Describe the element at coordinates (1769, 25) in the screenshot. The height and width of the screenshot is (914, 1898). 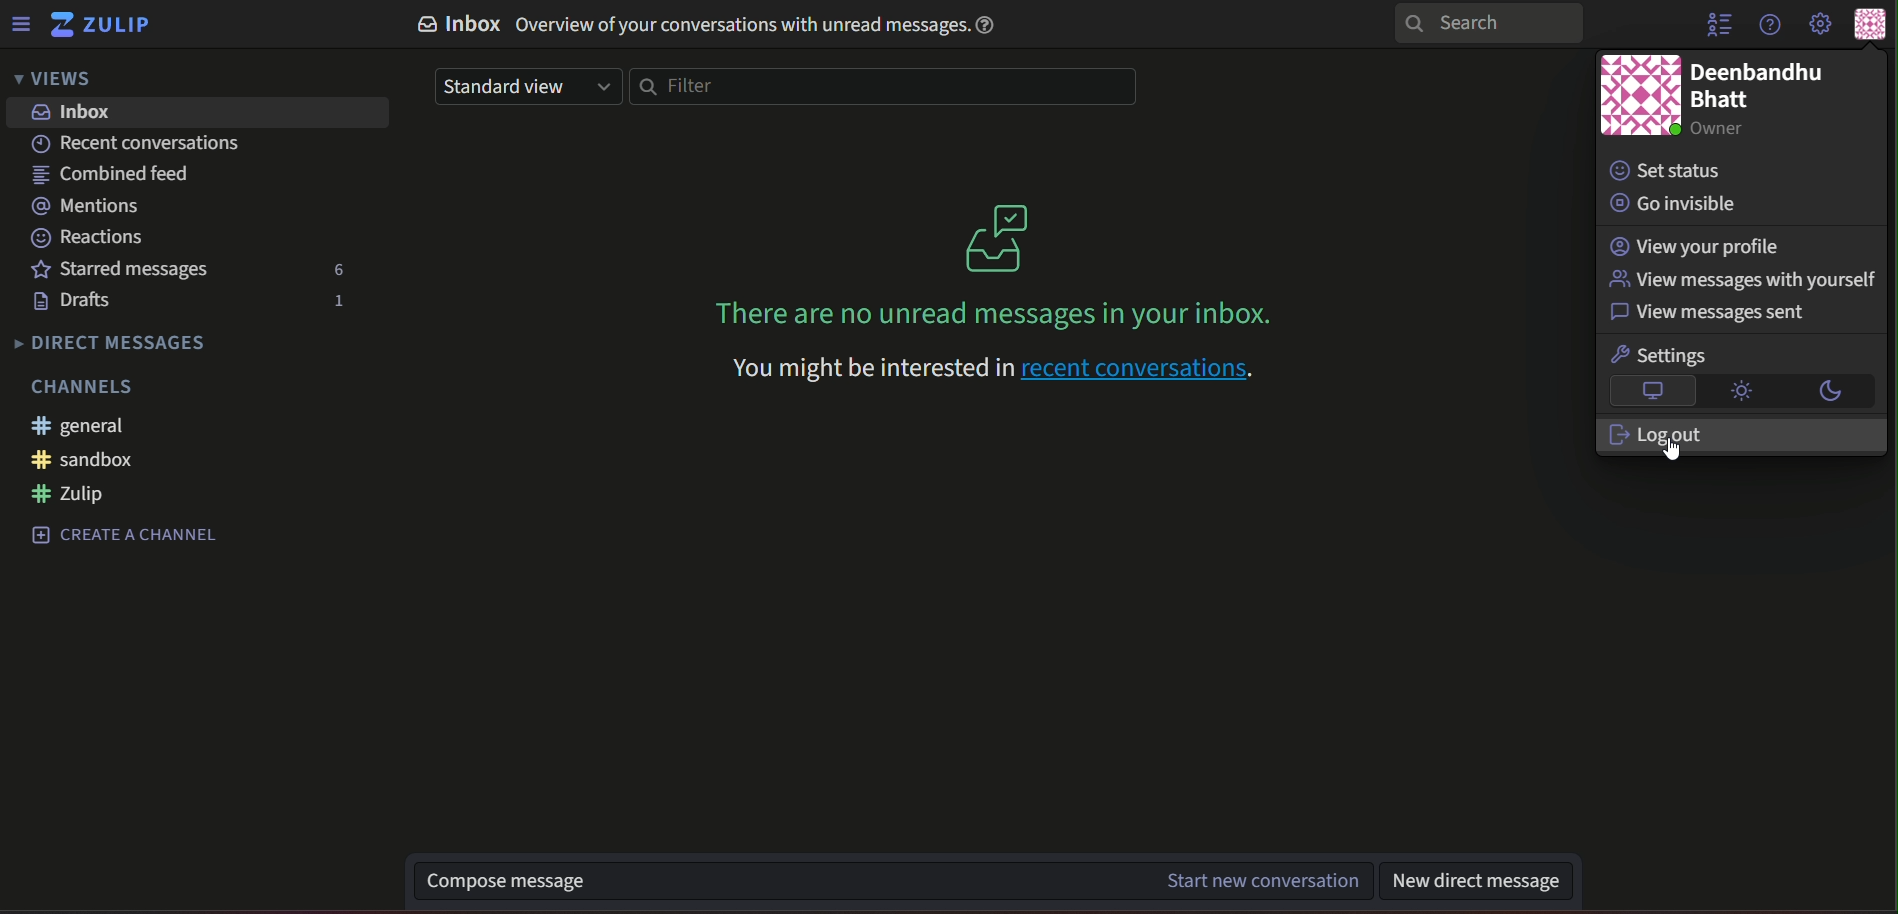
I see `help menu` at that location.